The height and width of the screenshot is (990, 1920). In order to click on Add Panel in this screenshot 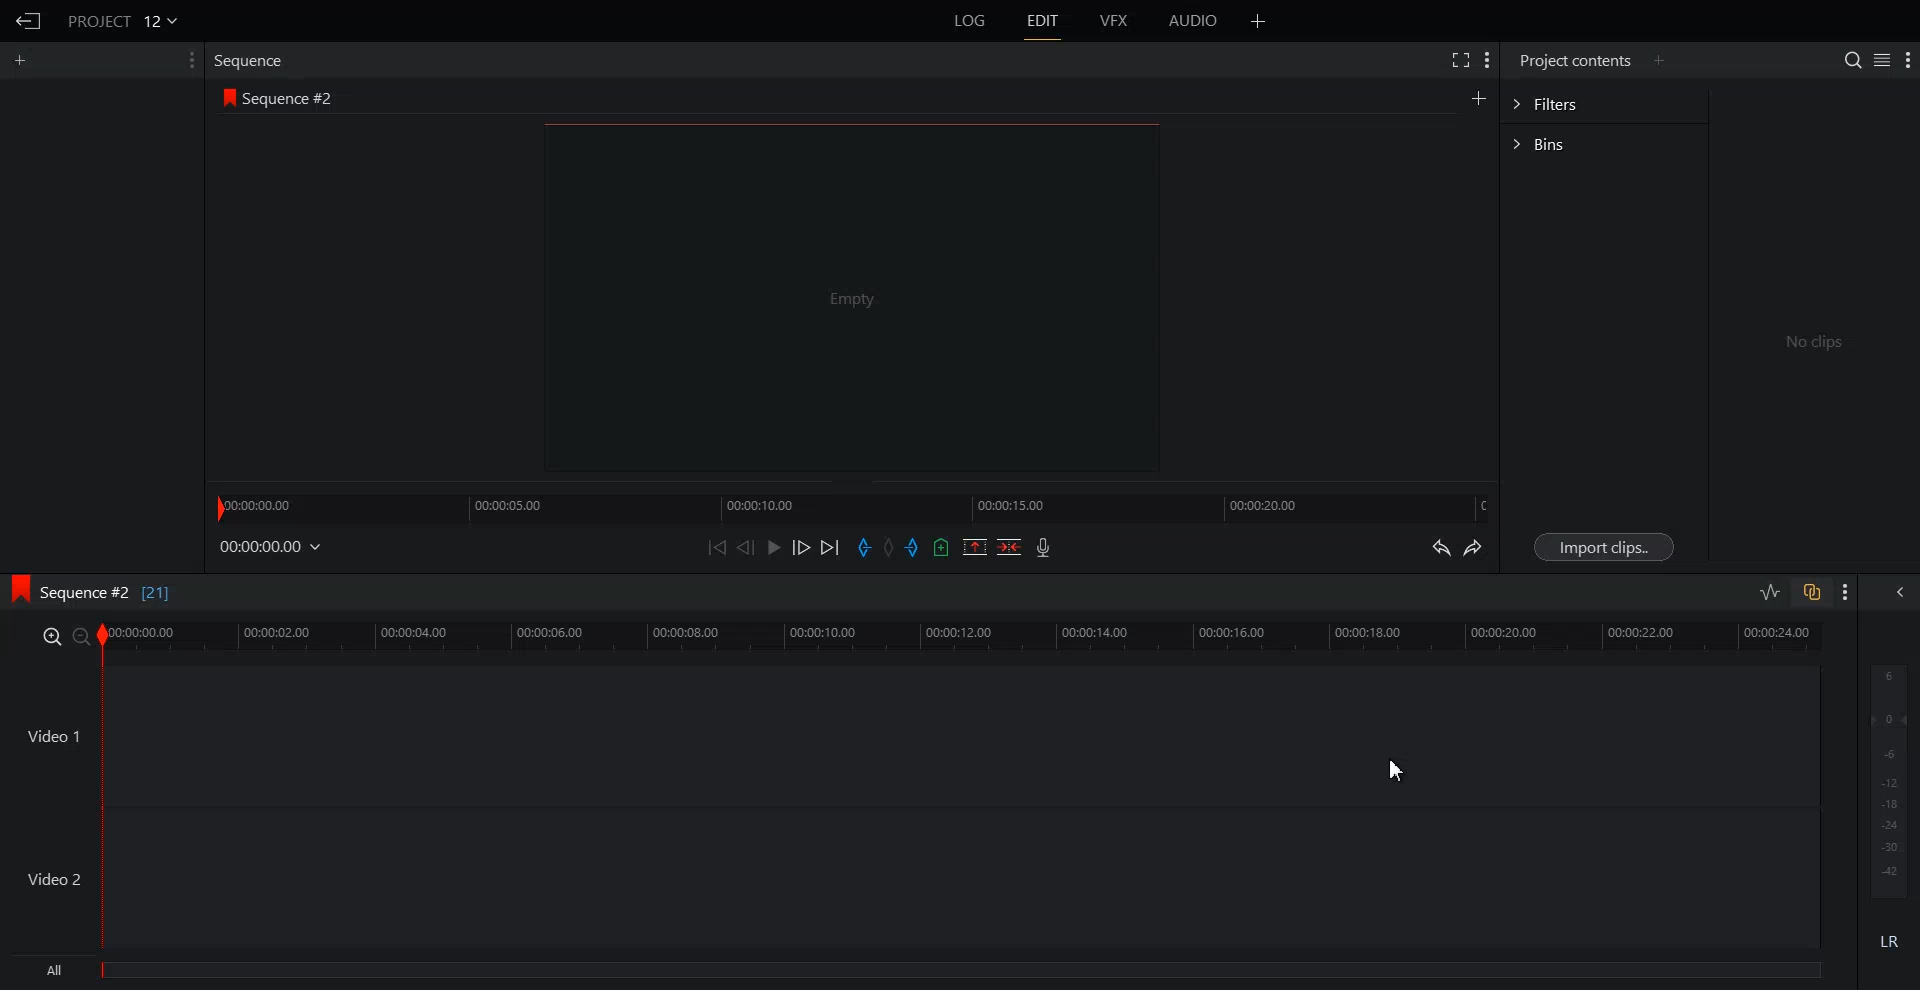, I will do `click(1661, 60)`.